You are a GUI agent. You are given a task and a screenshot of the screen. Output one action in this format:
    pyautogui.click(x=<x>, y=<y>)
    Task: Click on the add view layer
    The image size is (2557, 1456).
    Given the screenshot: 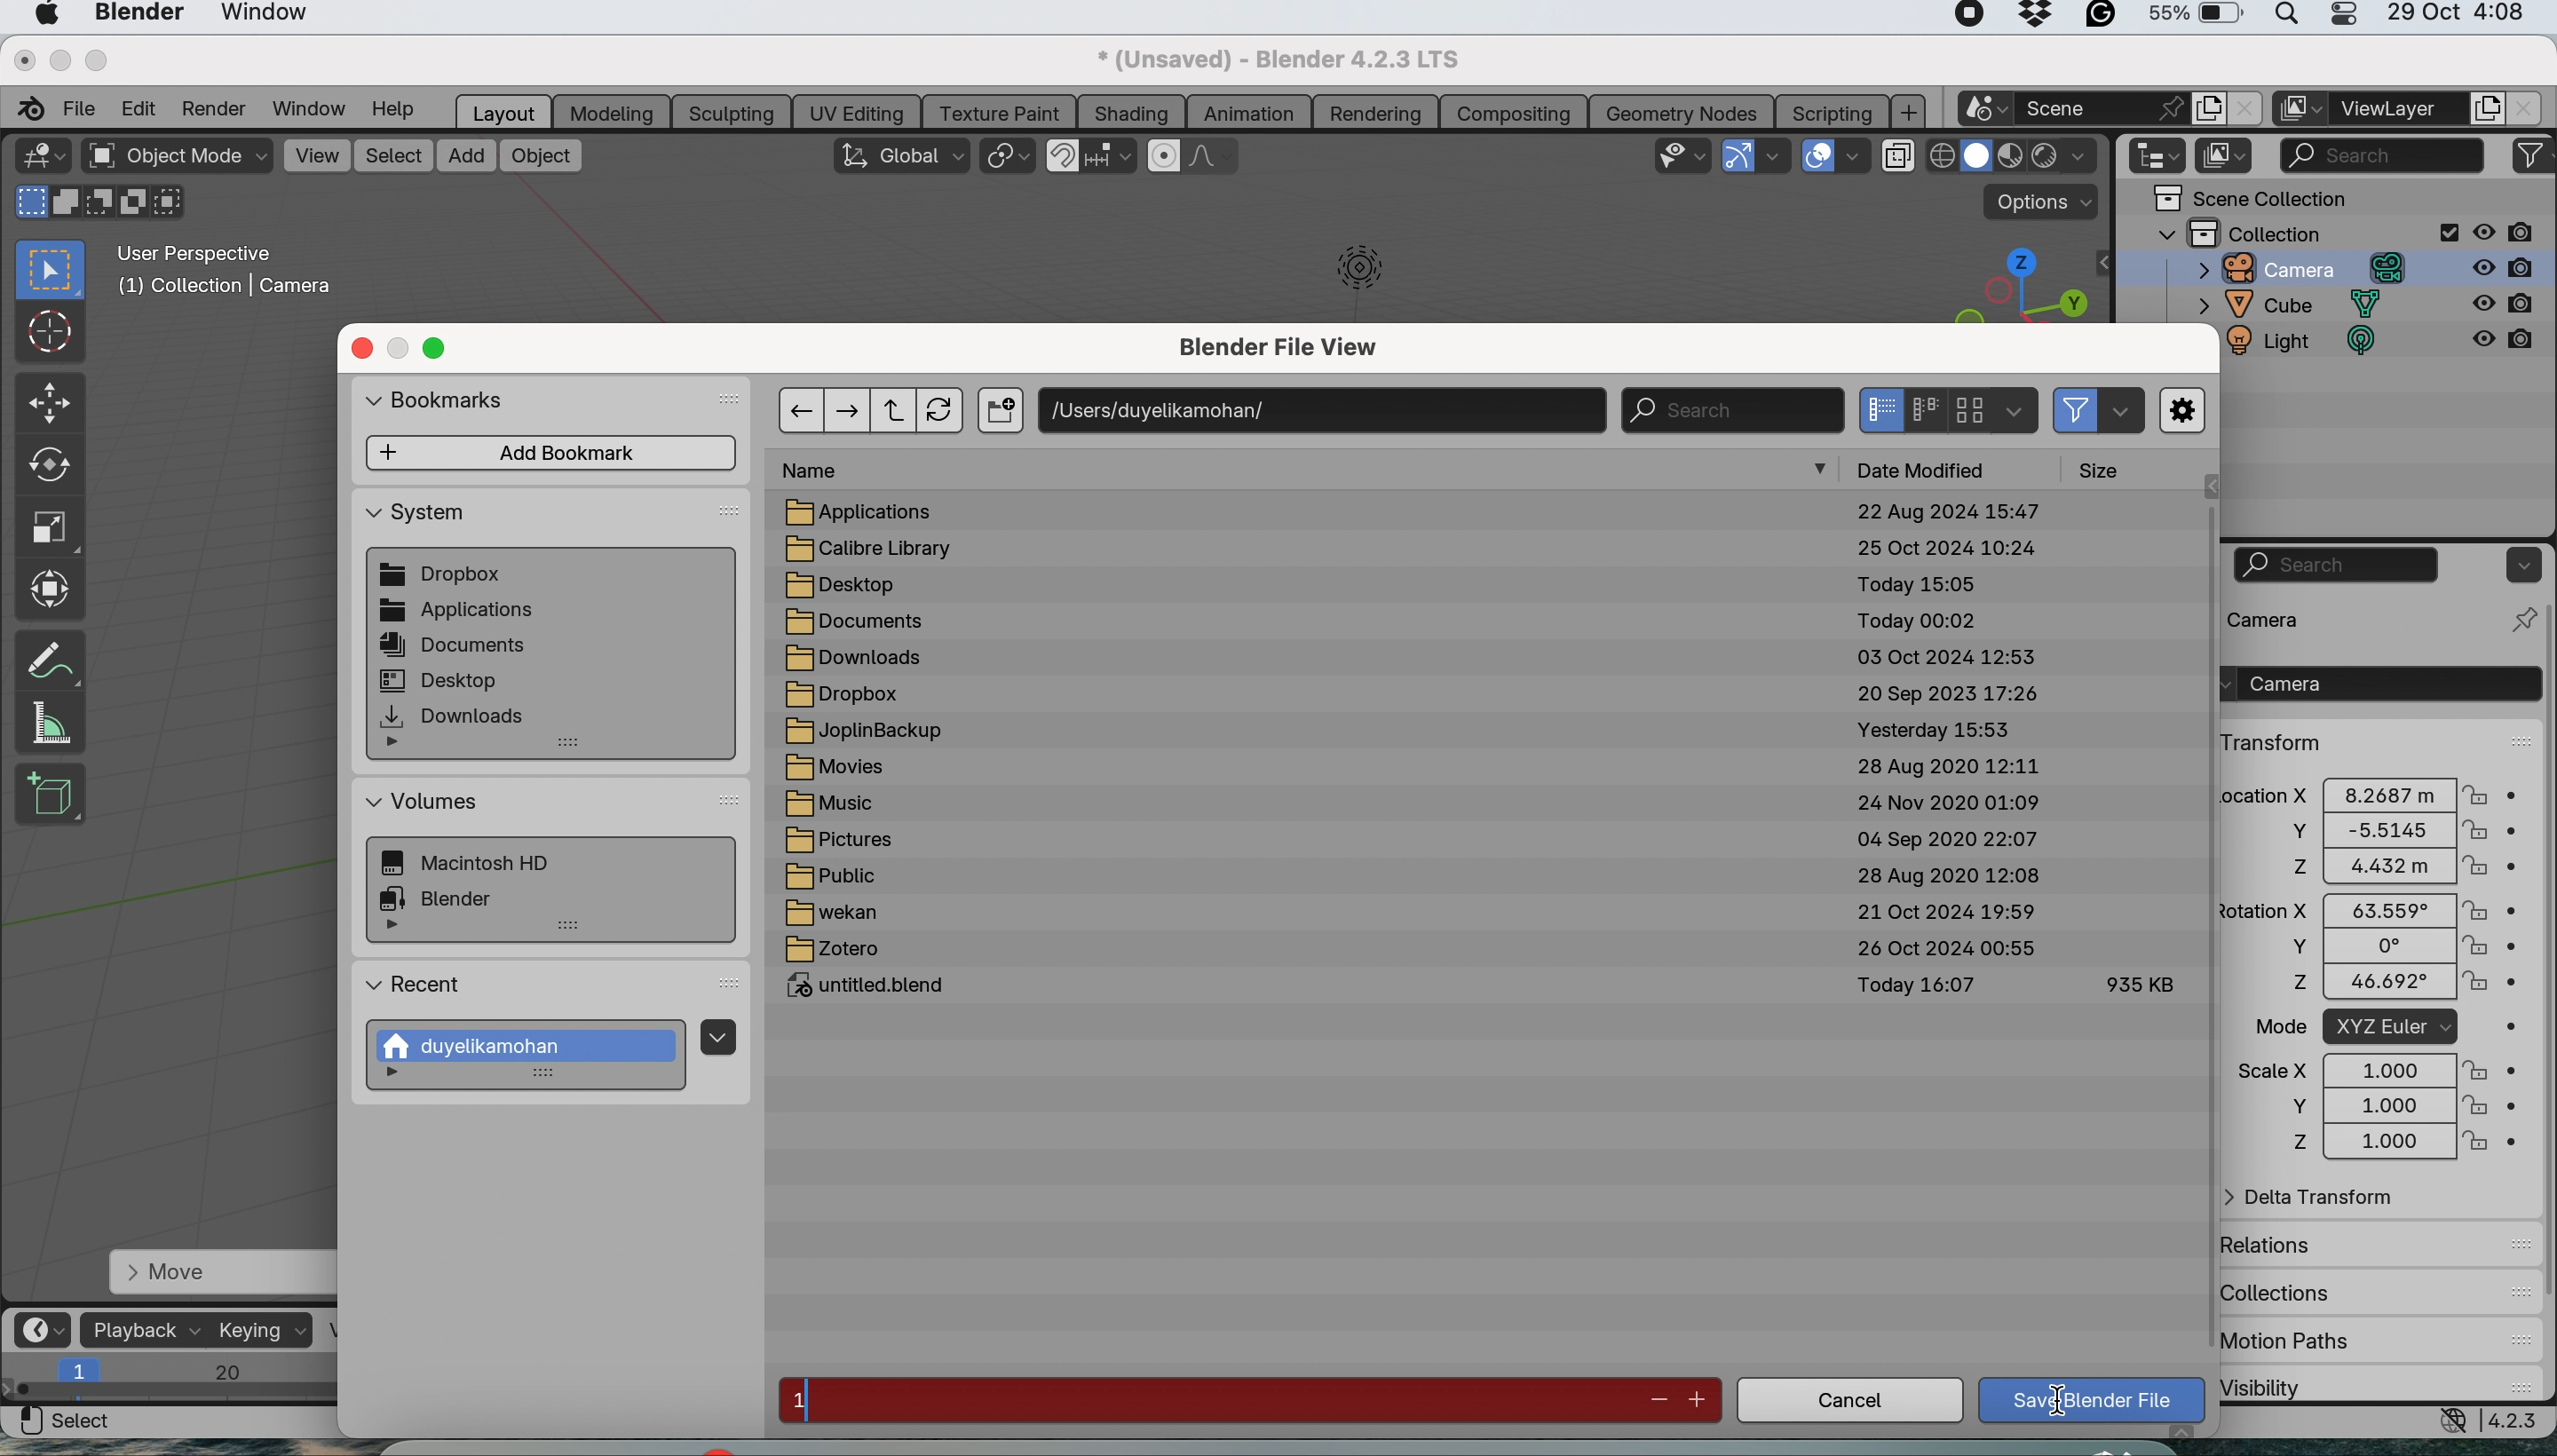 What is the action you would take?
    pyautogui.click(x=2483, y=111)
    